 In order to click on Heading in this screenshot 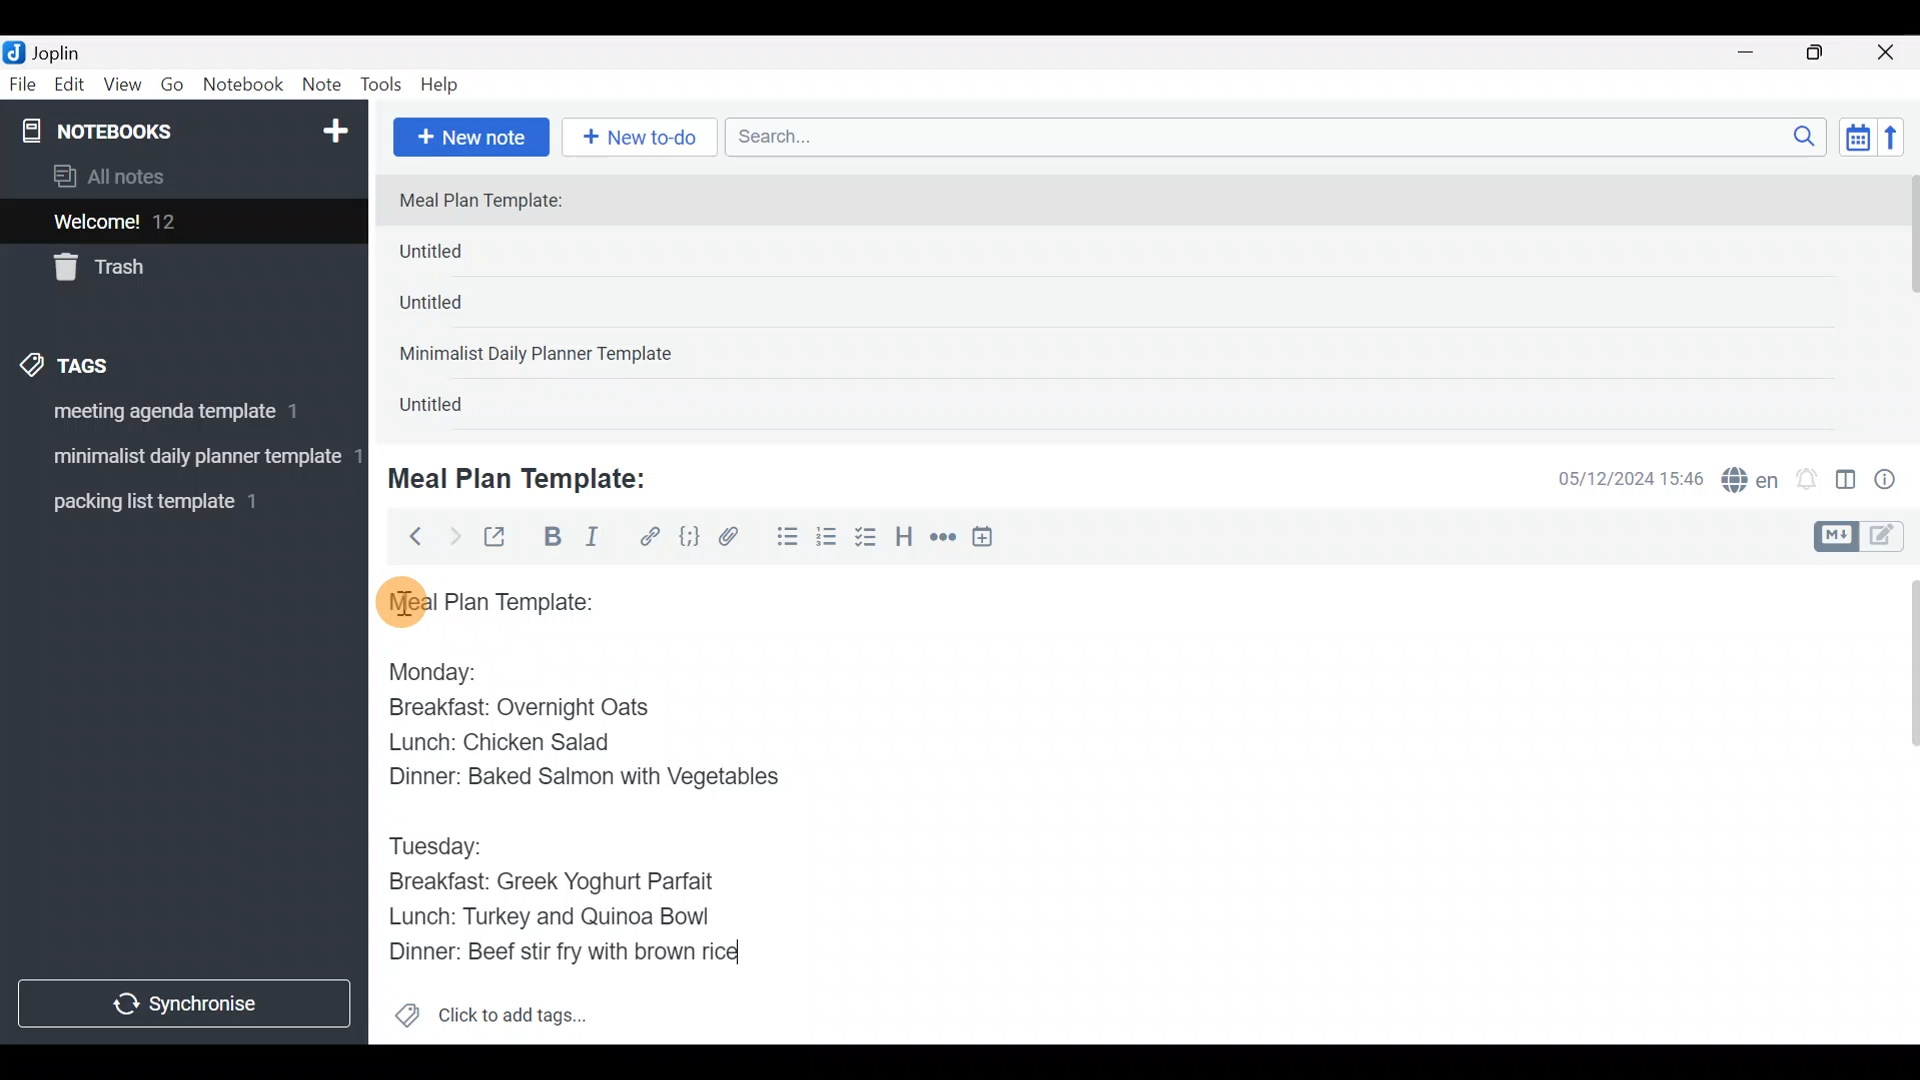, I will do `click(905, 540)`.